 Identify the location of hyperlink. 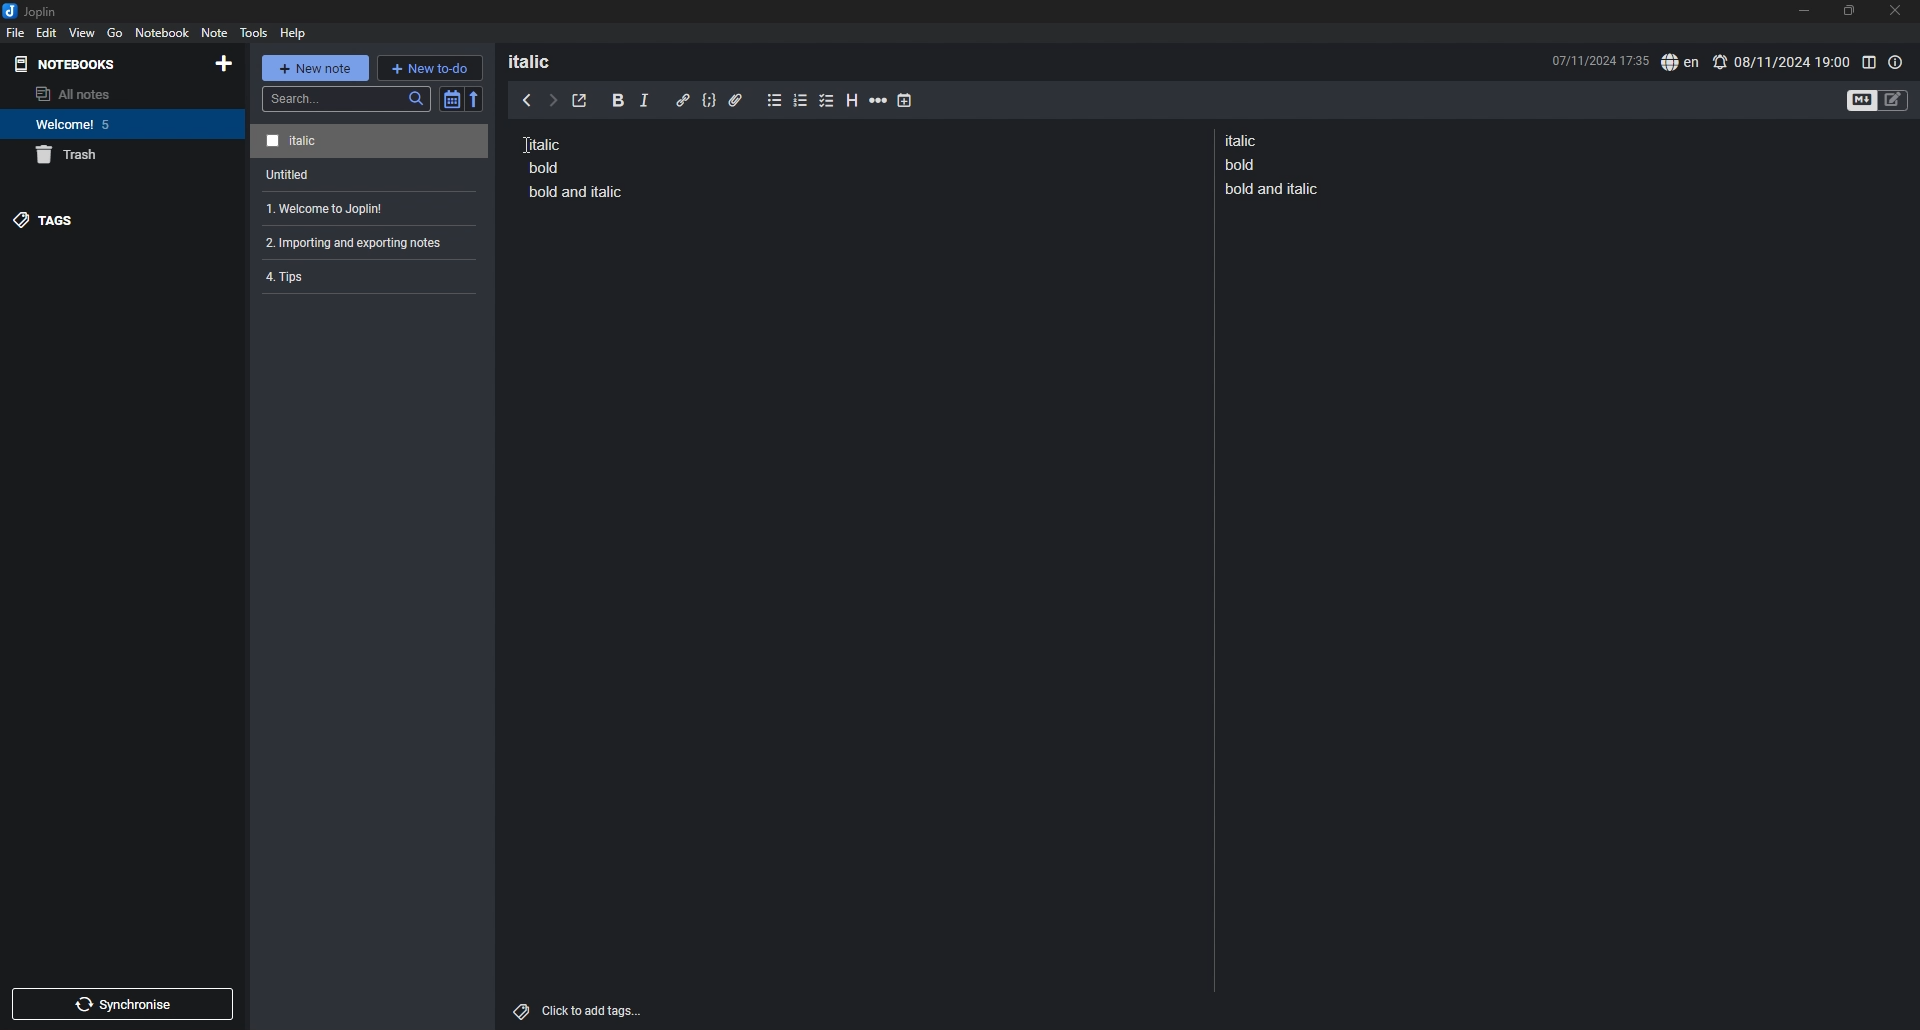
(683, 100).